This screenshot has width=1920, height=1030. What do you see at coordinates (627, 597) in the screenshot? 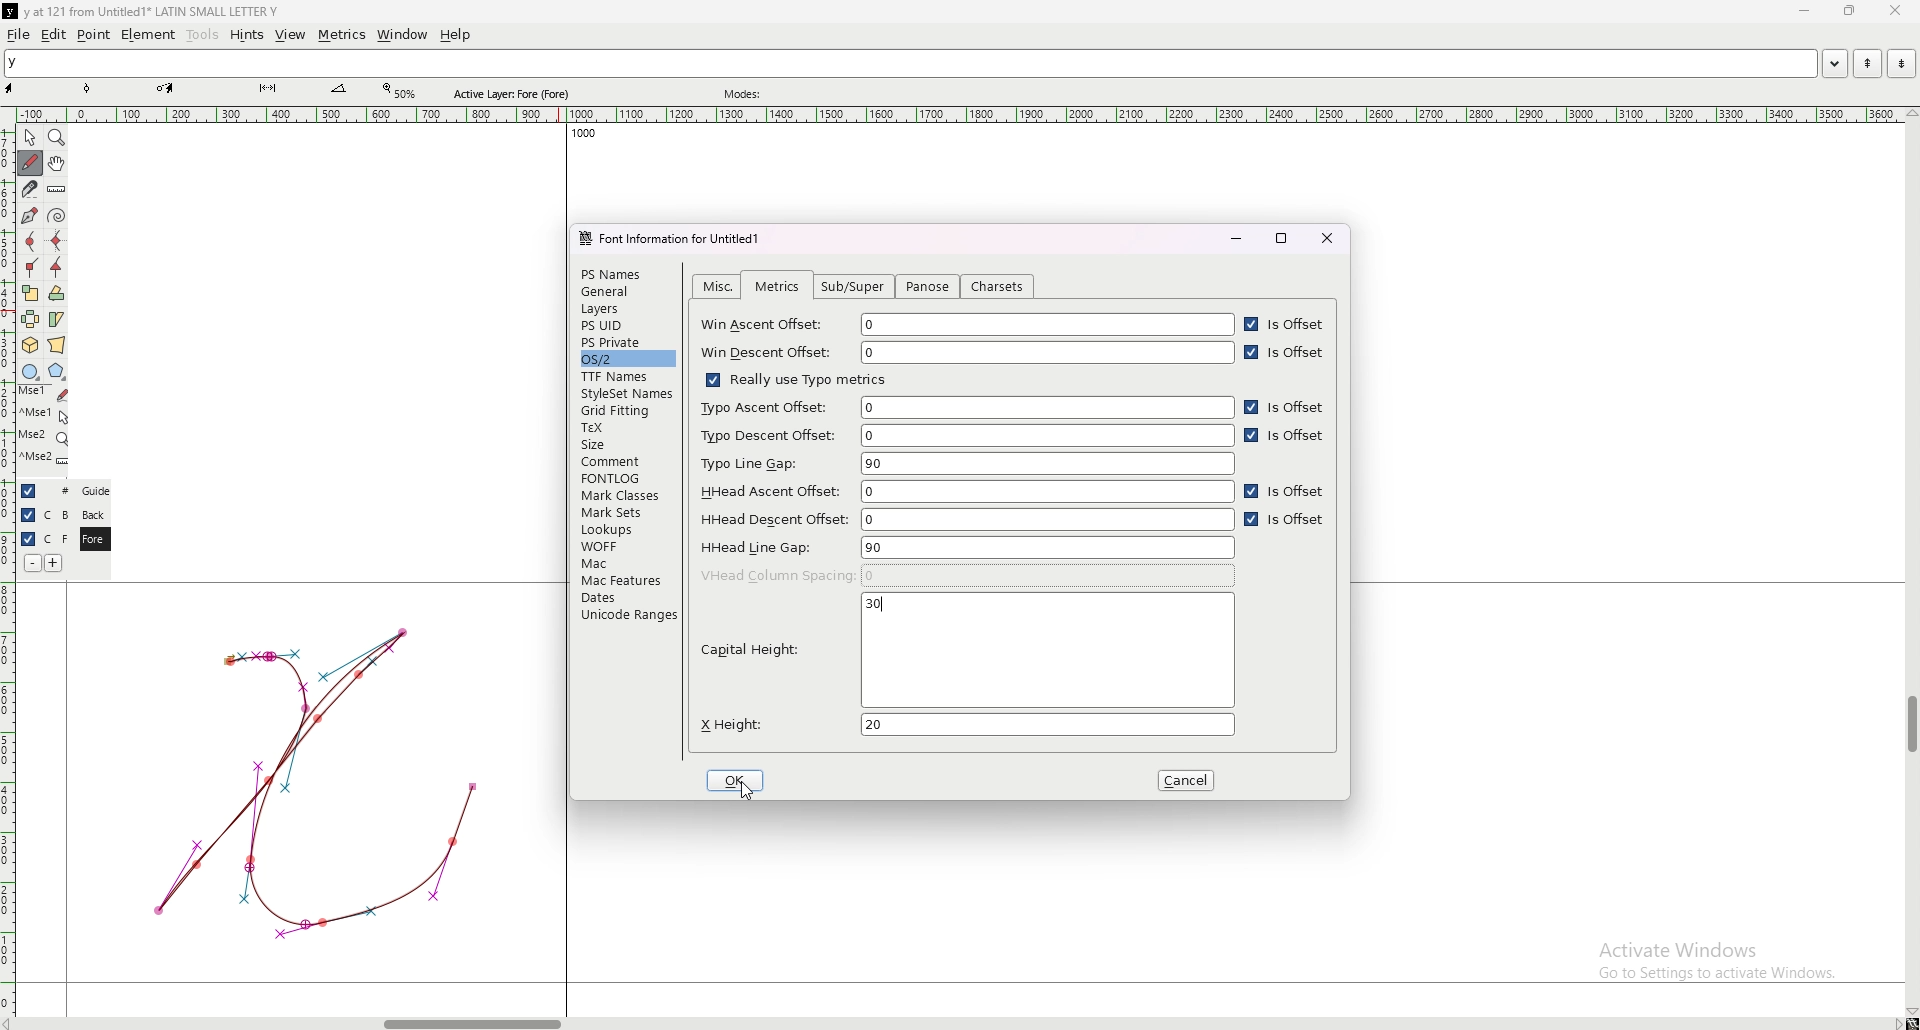
I see `dates` at bounding box center [627, 597].